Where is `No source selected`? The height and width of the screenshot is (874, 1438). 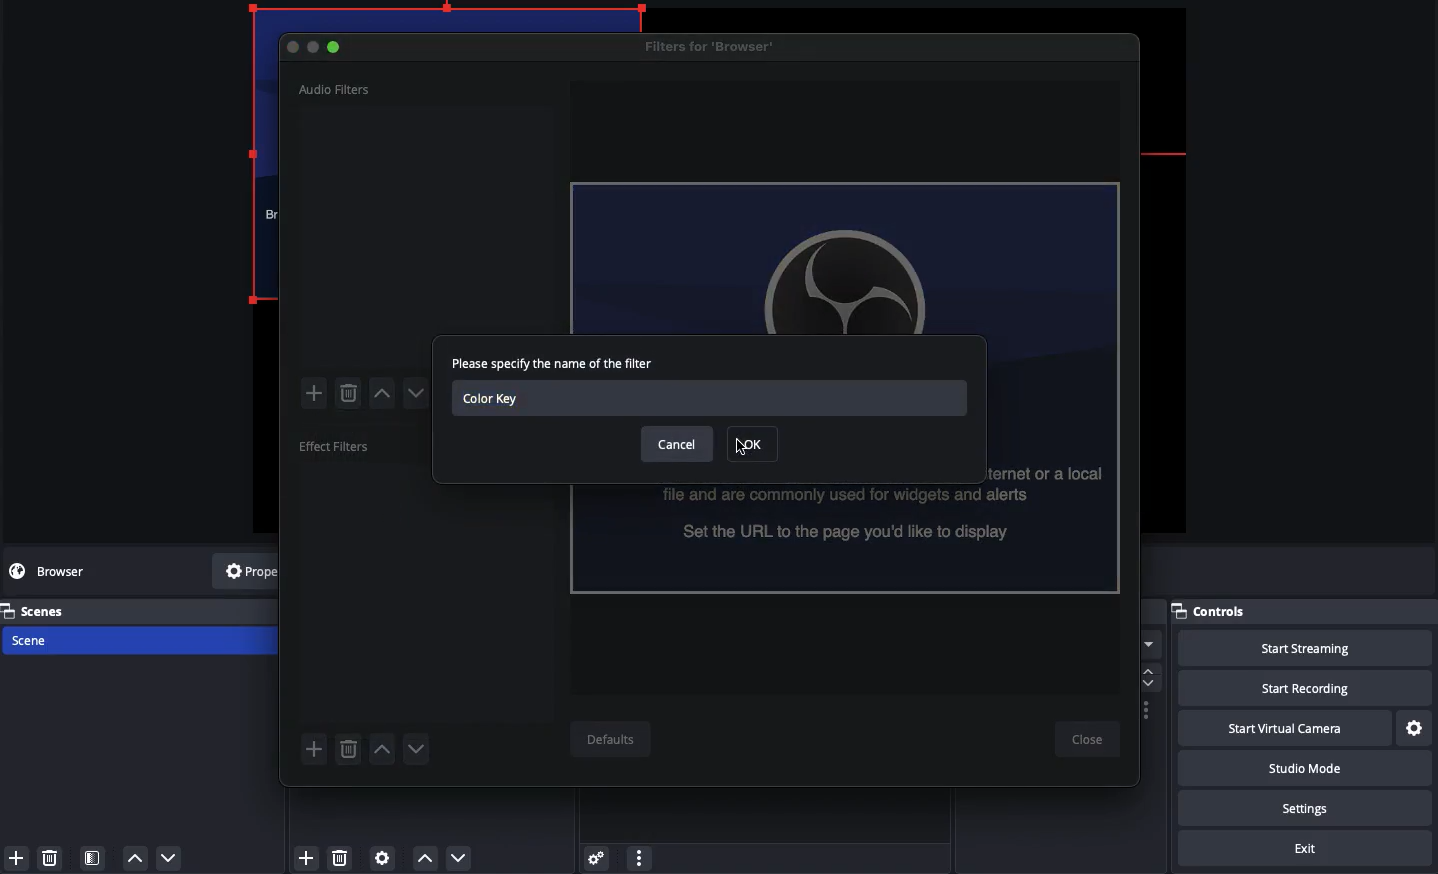 No source selected is located at coordinates (65, 571).